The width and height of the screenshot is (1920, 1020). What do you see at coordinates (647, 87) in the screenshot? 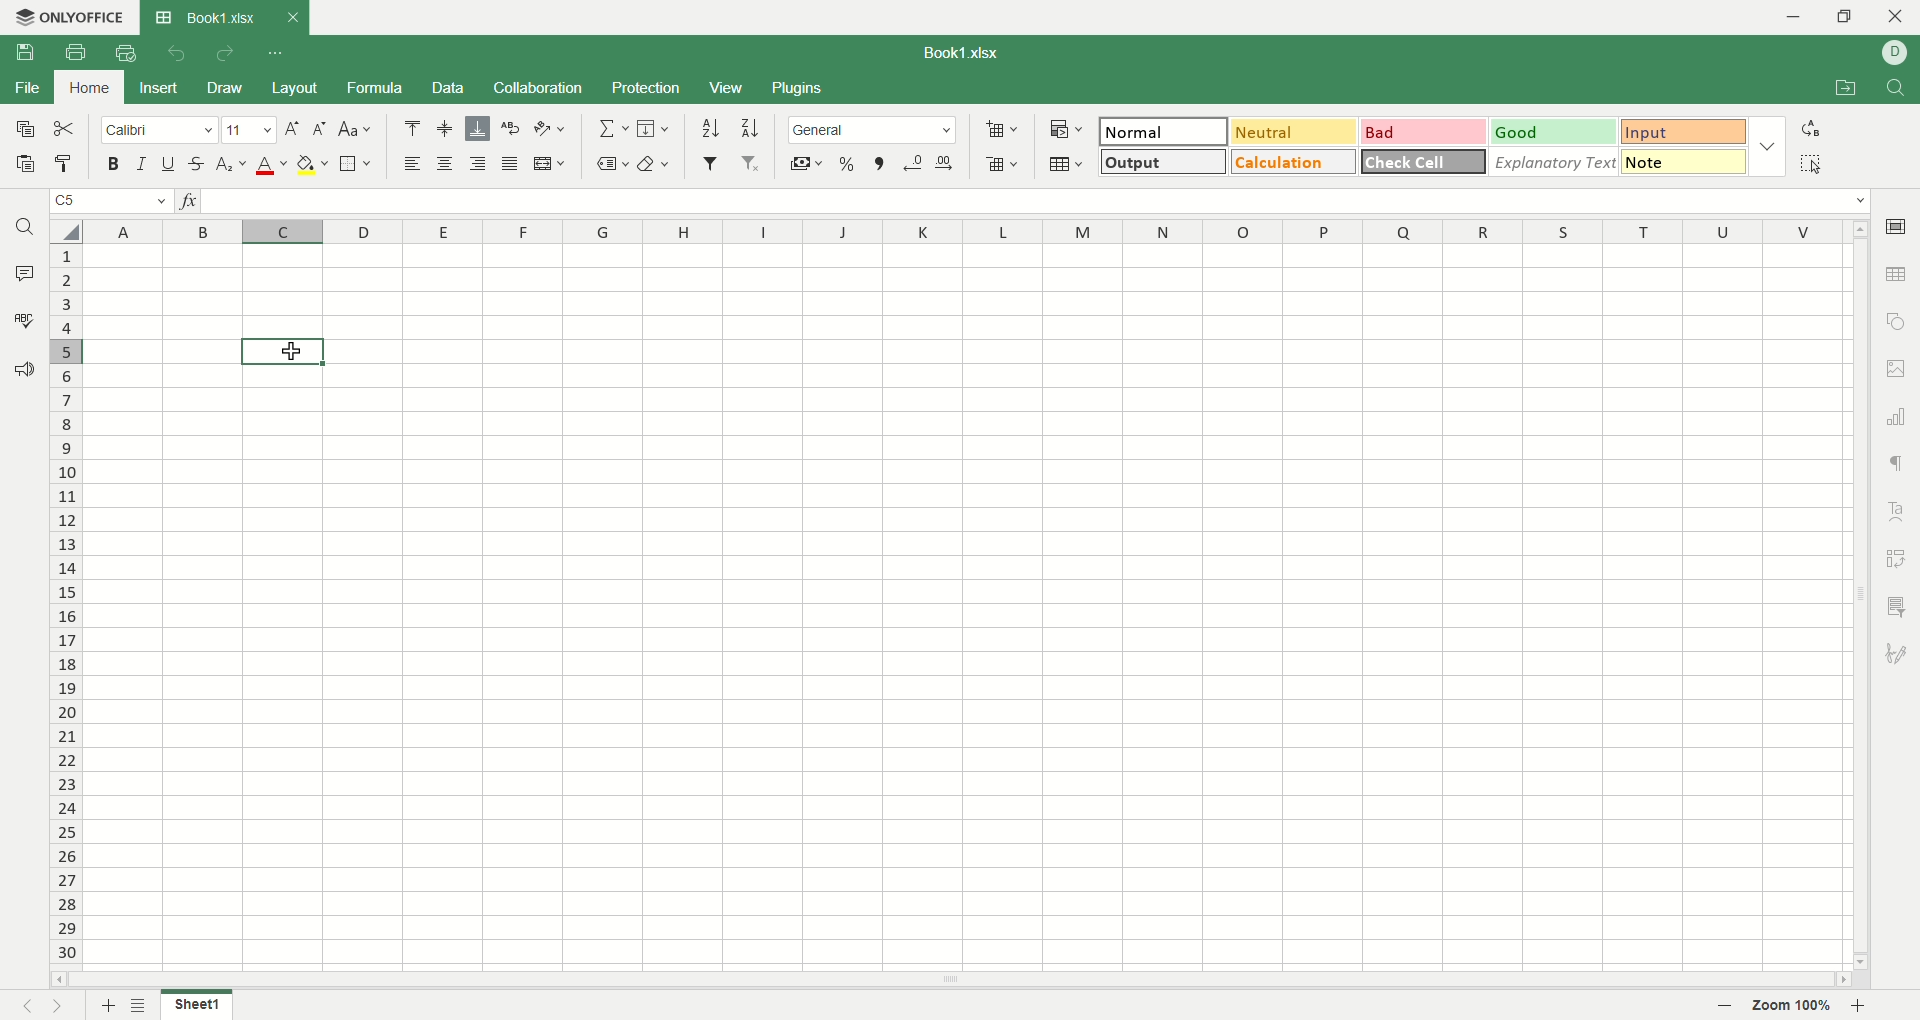
I see `protection` at bounding box center [647, 87].